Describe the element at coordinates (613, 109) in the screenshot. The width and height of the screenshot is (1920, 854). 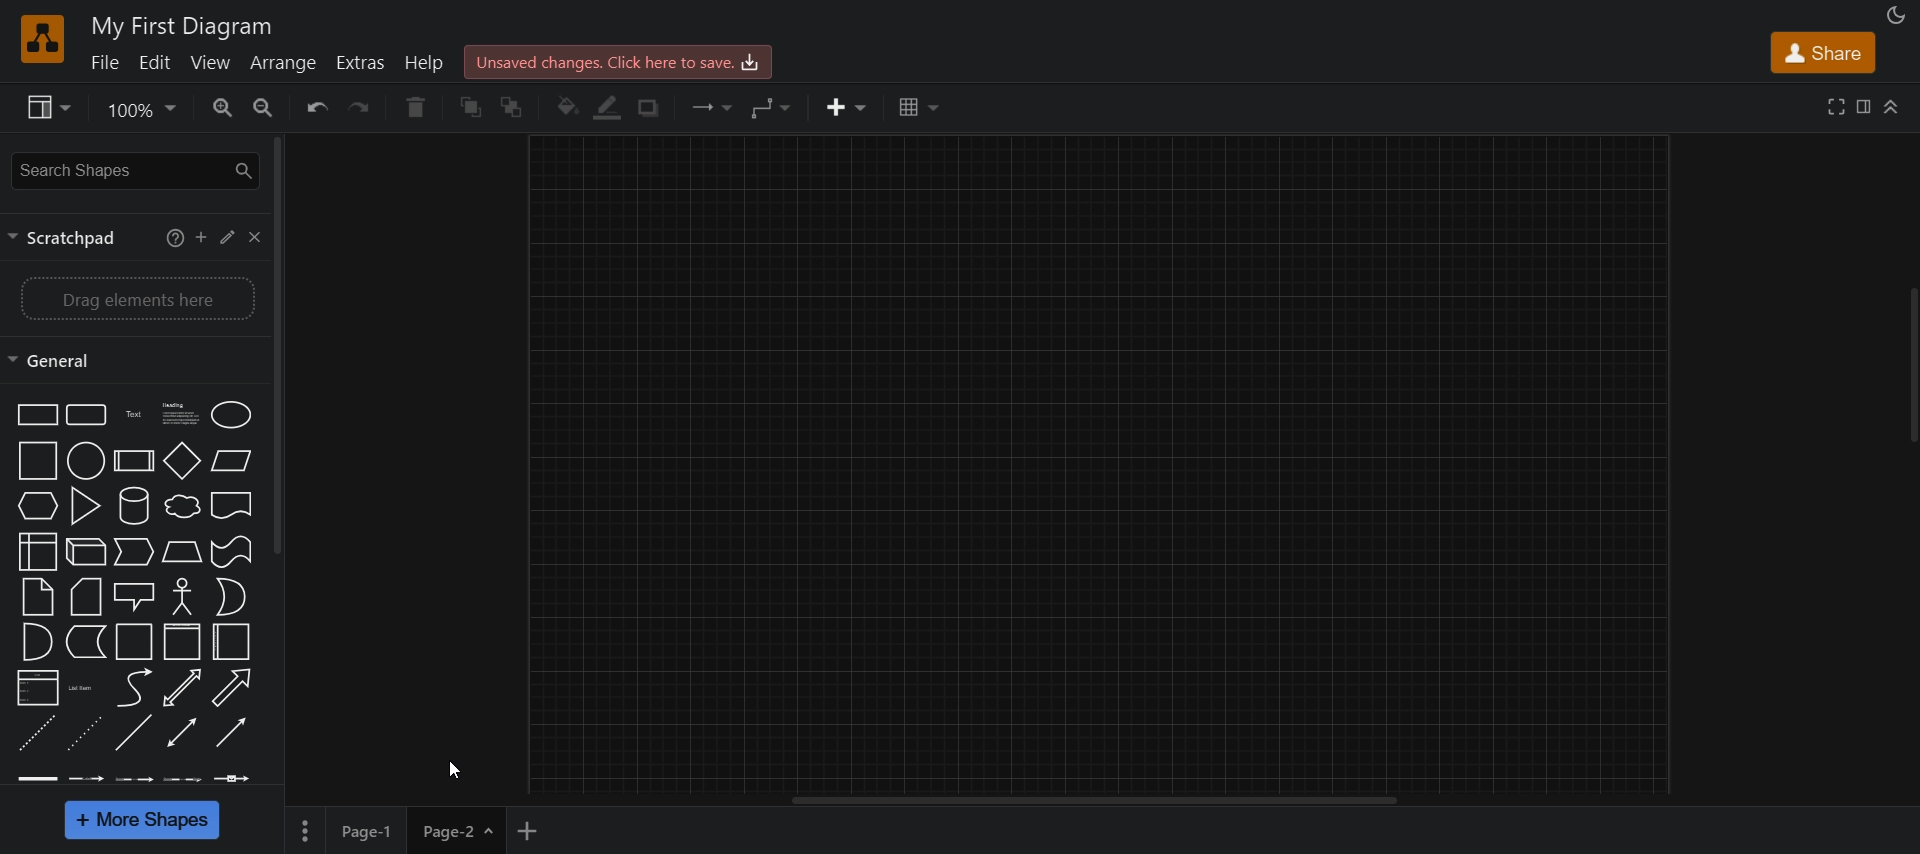
I see `fill color` at that location.